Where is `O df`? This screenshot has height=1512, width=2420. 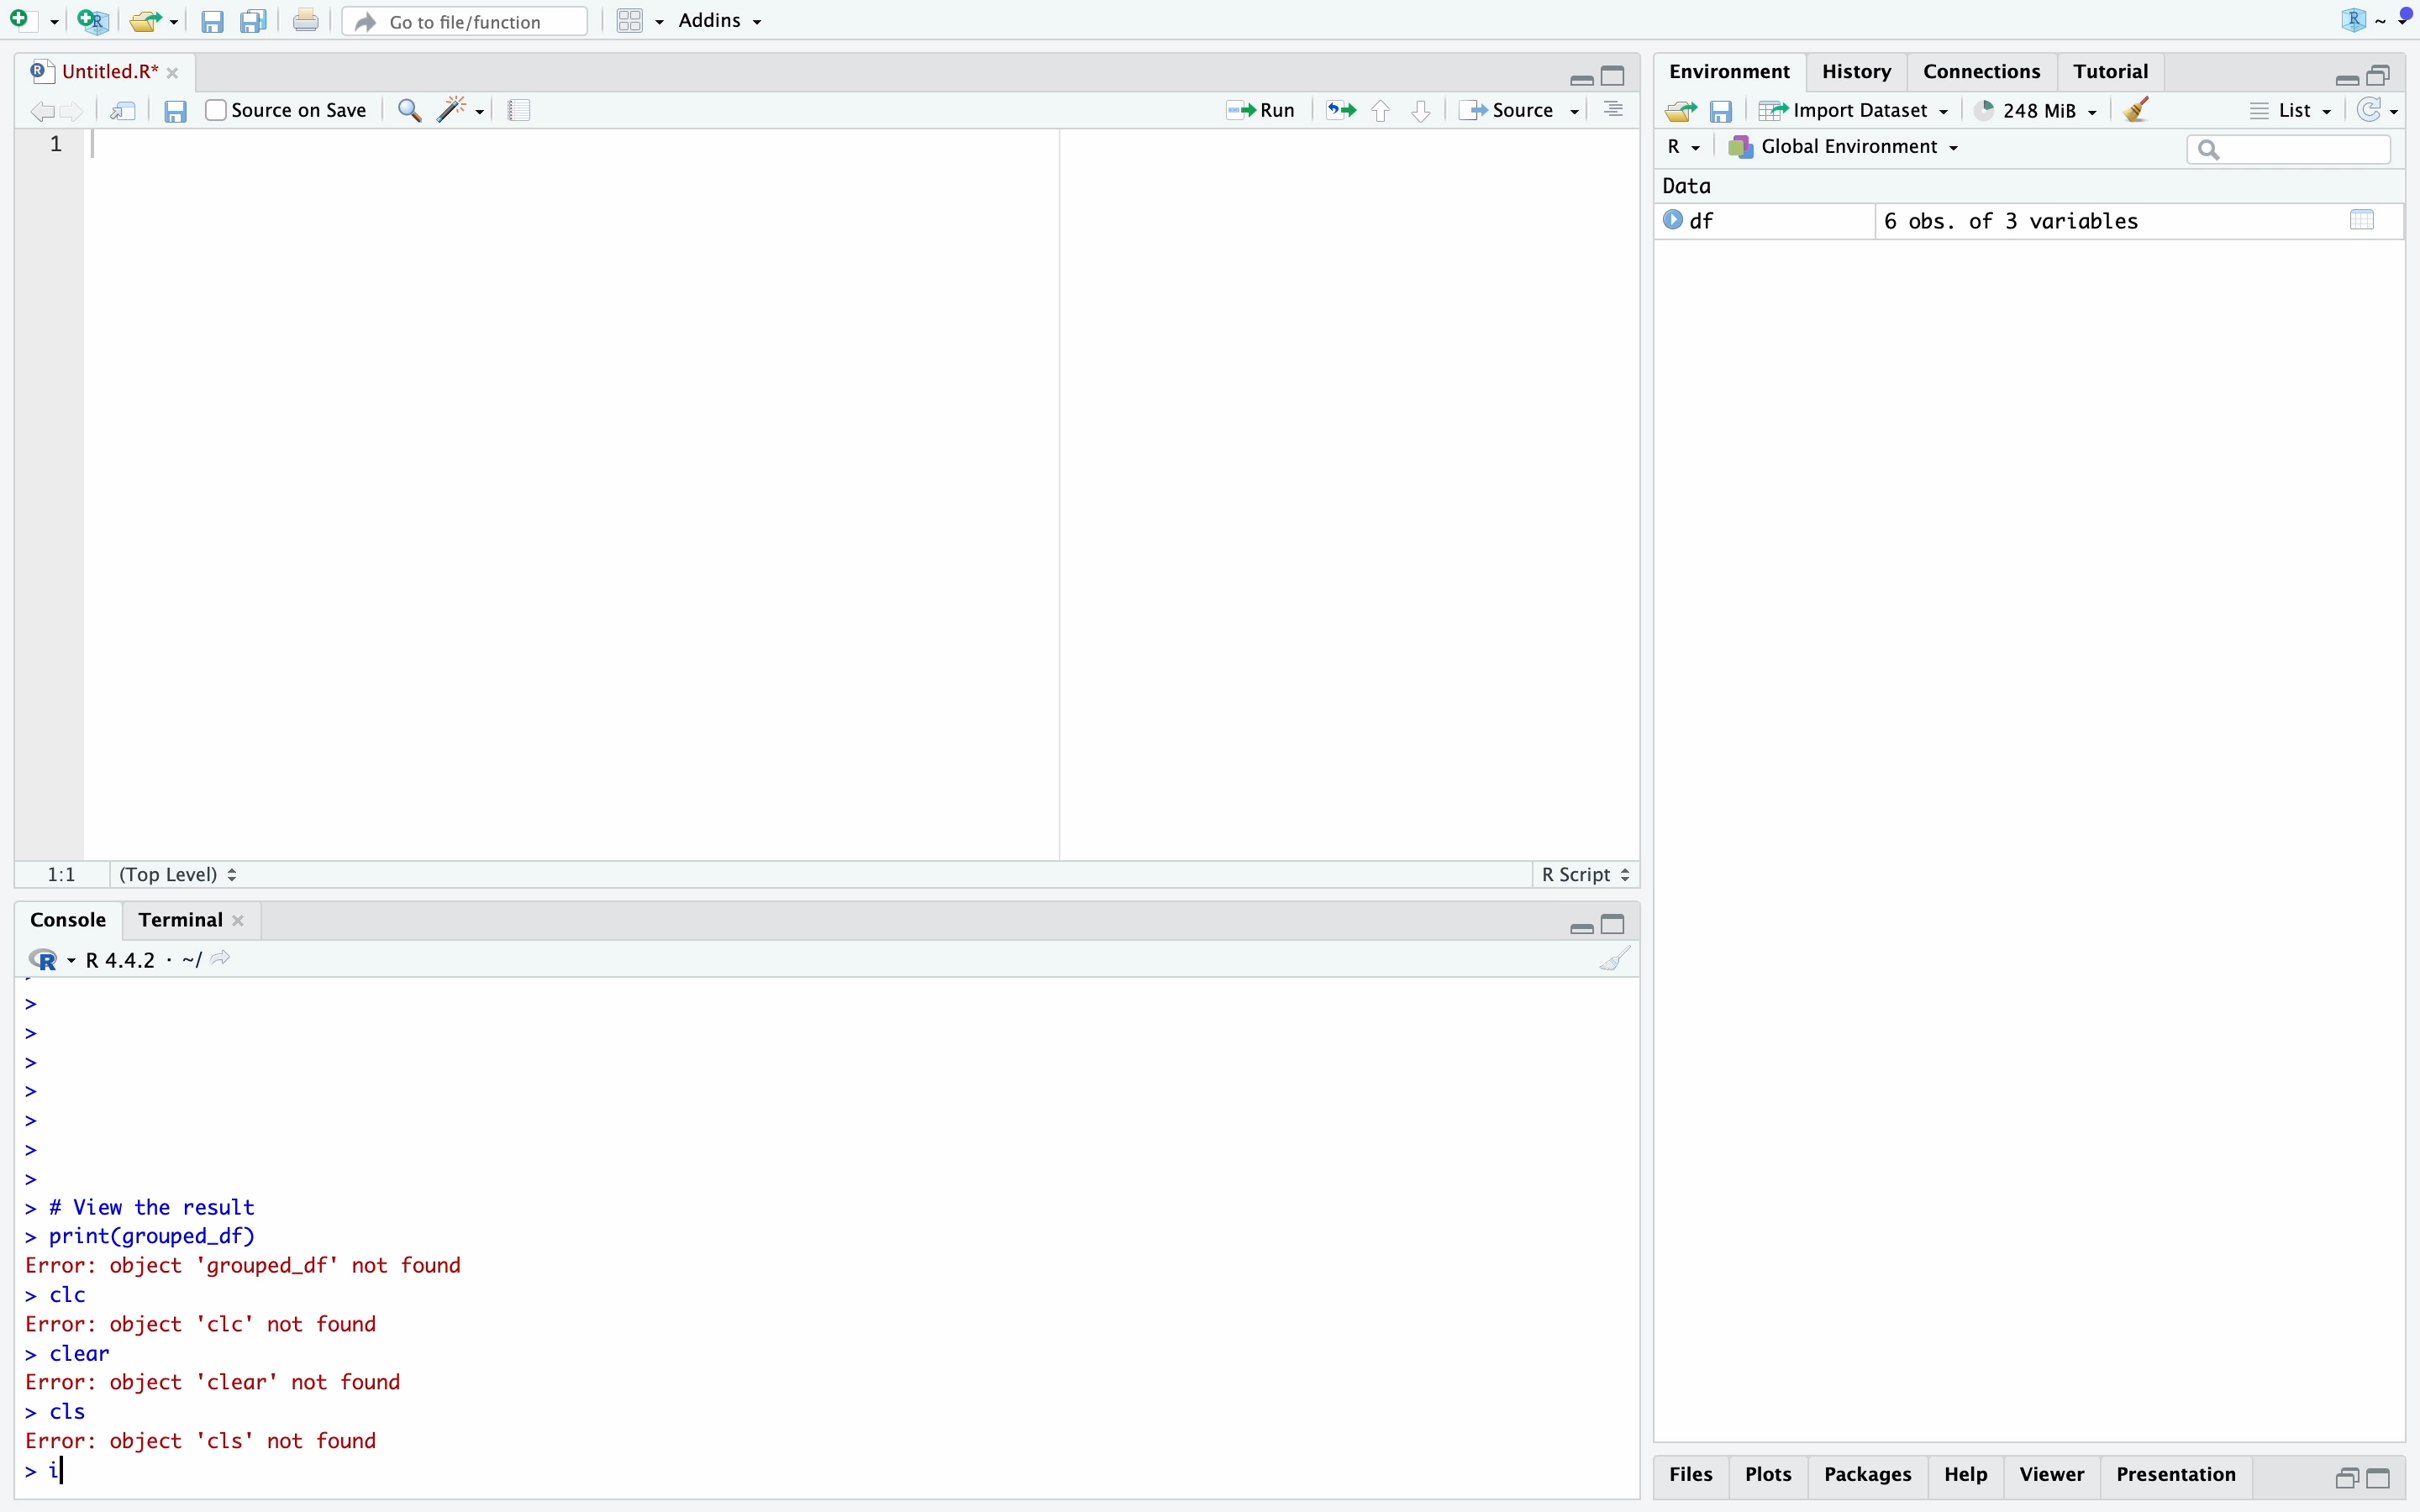
O df is located at coordinates (1764, 221).